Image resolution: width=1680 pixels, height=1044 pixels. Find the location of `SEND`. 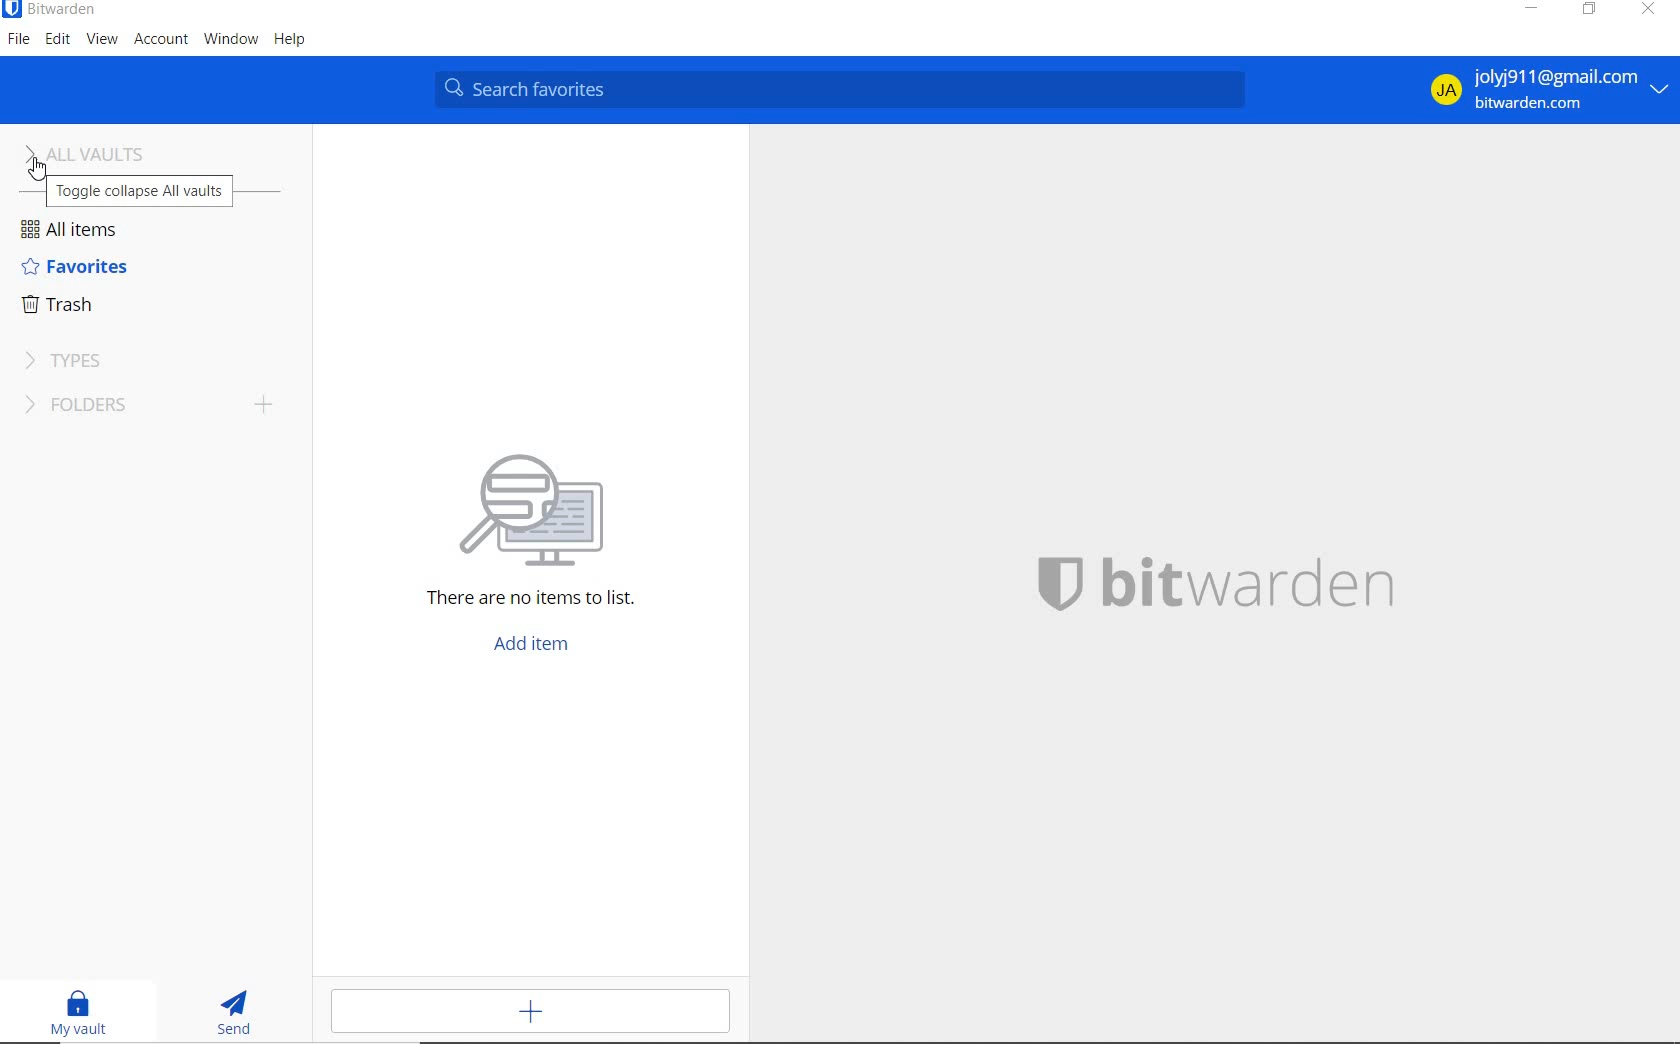

SEND is located at coordinates (240, 1015).